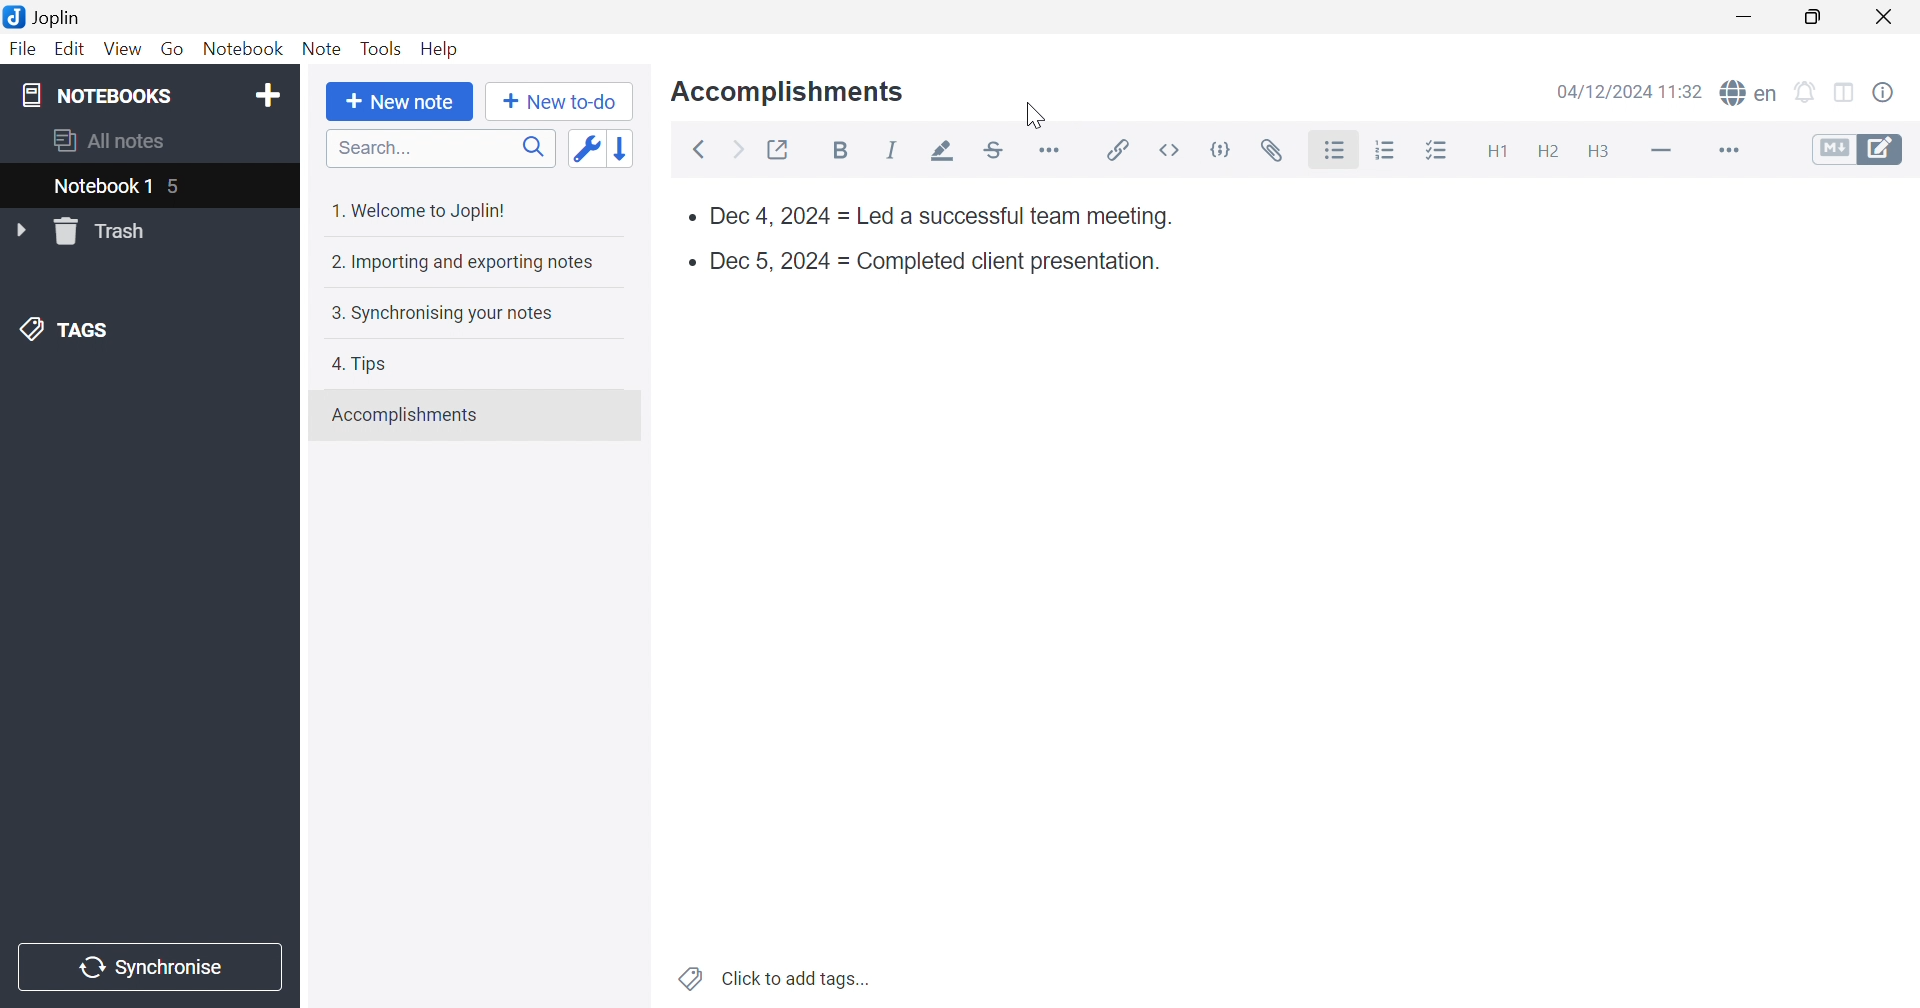 The image size is (1920, 1008). I want to click on Accomplishments, so click(788, 92).